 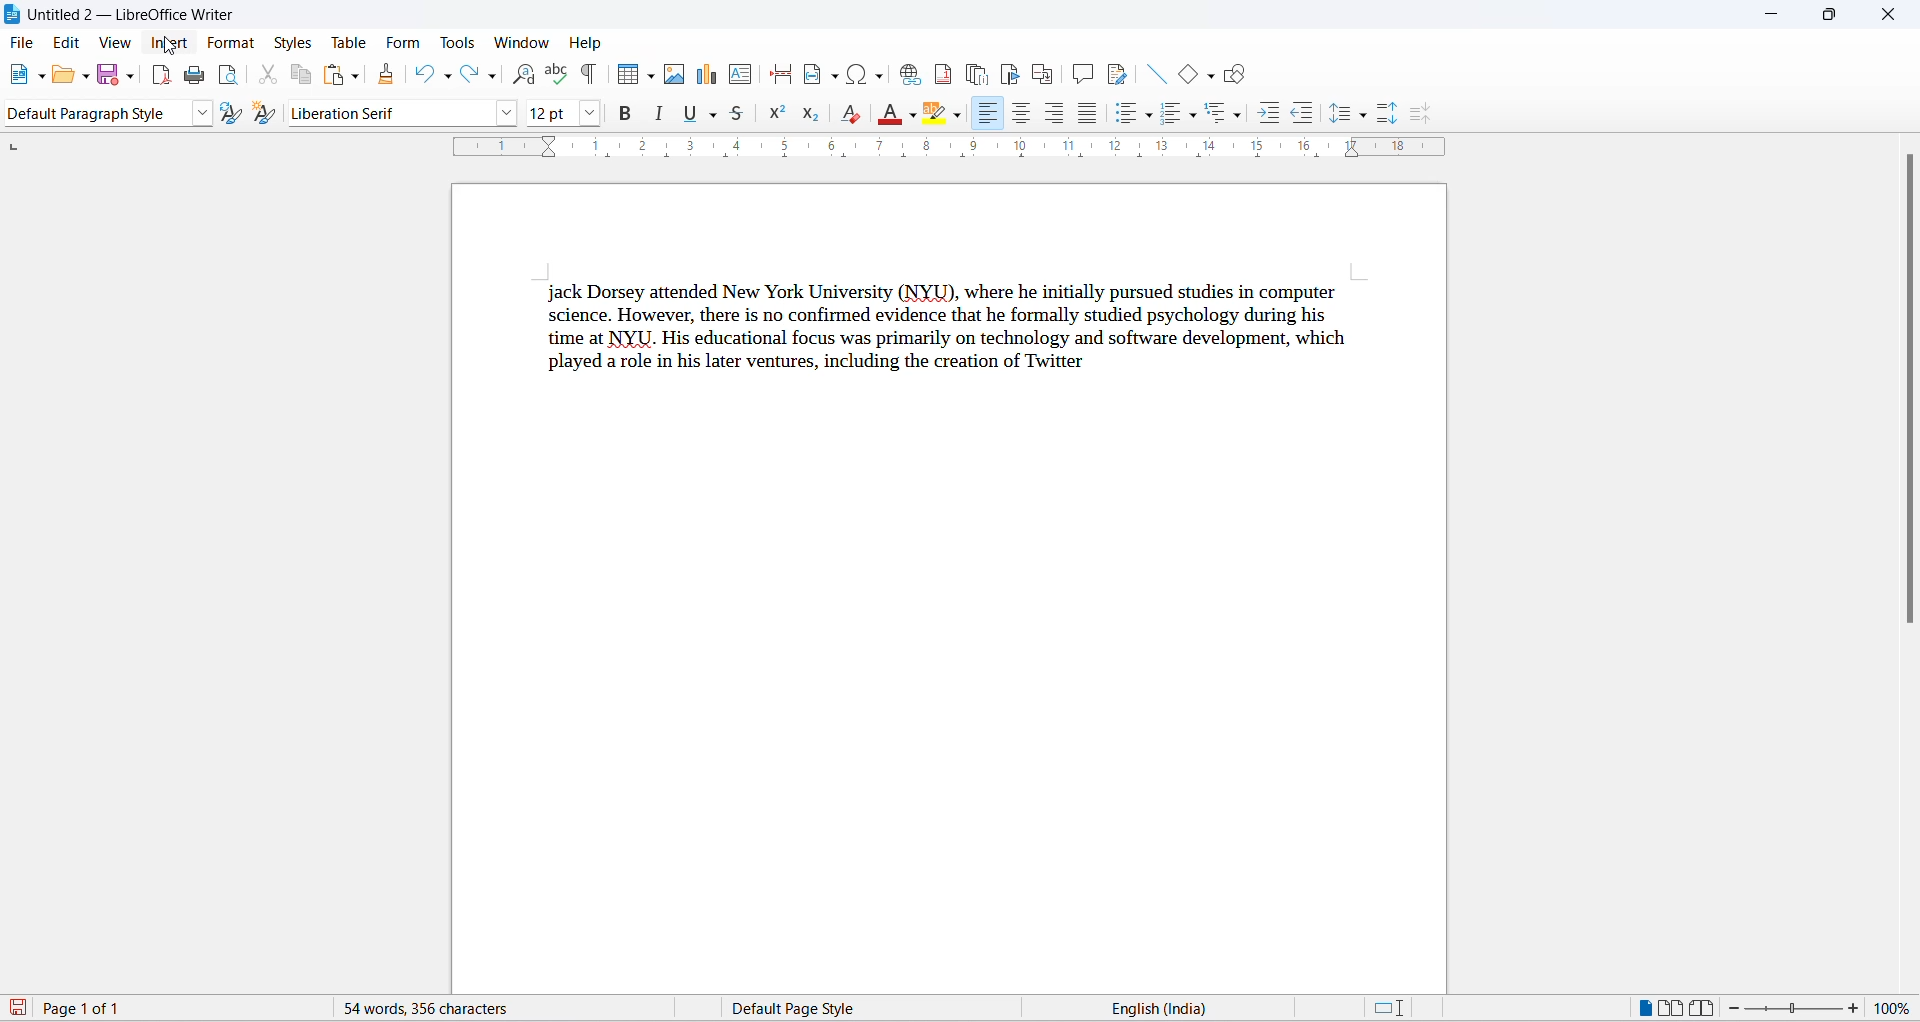 I want to click on zoom percentage, so click(x=1897, y=1011).